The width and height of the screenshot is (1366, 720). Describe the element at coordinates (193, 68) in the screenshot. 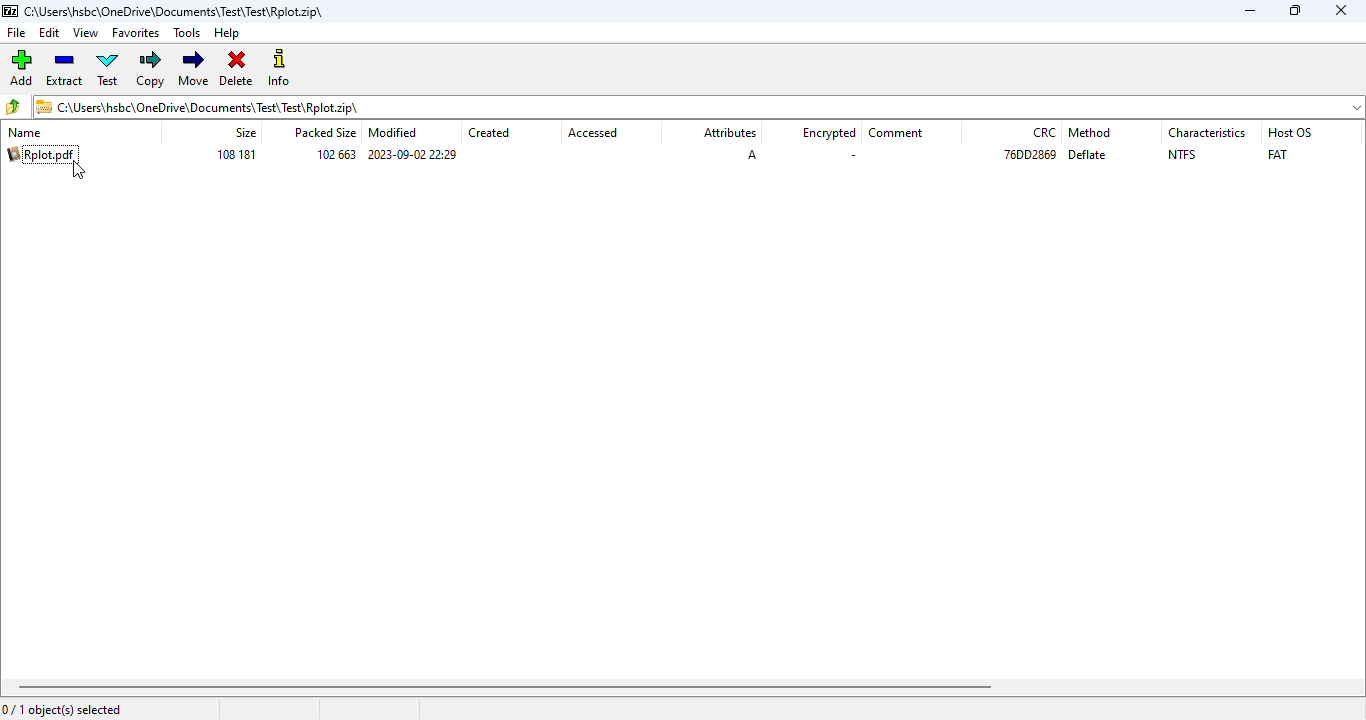

I see `move` at that location.